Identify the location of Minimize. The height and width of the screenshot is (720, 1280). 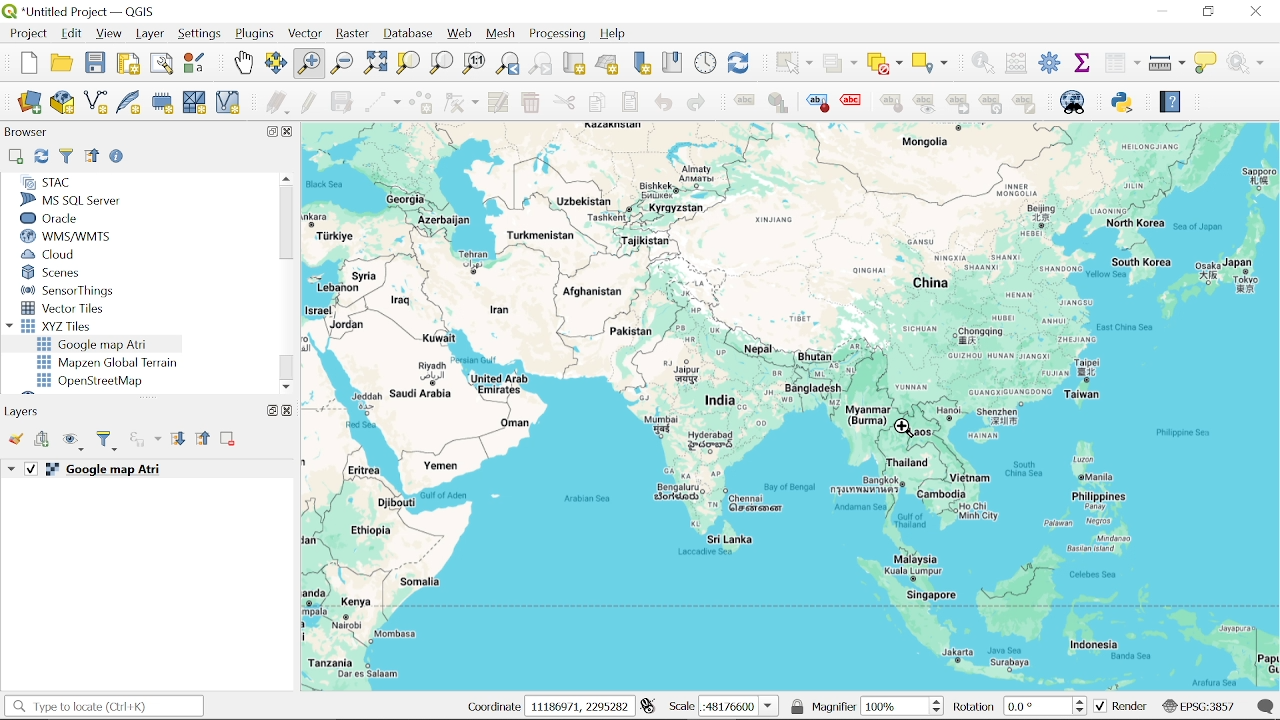
(1159, 10).